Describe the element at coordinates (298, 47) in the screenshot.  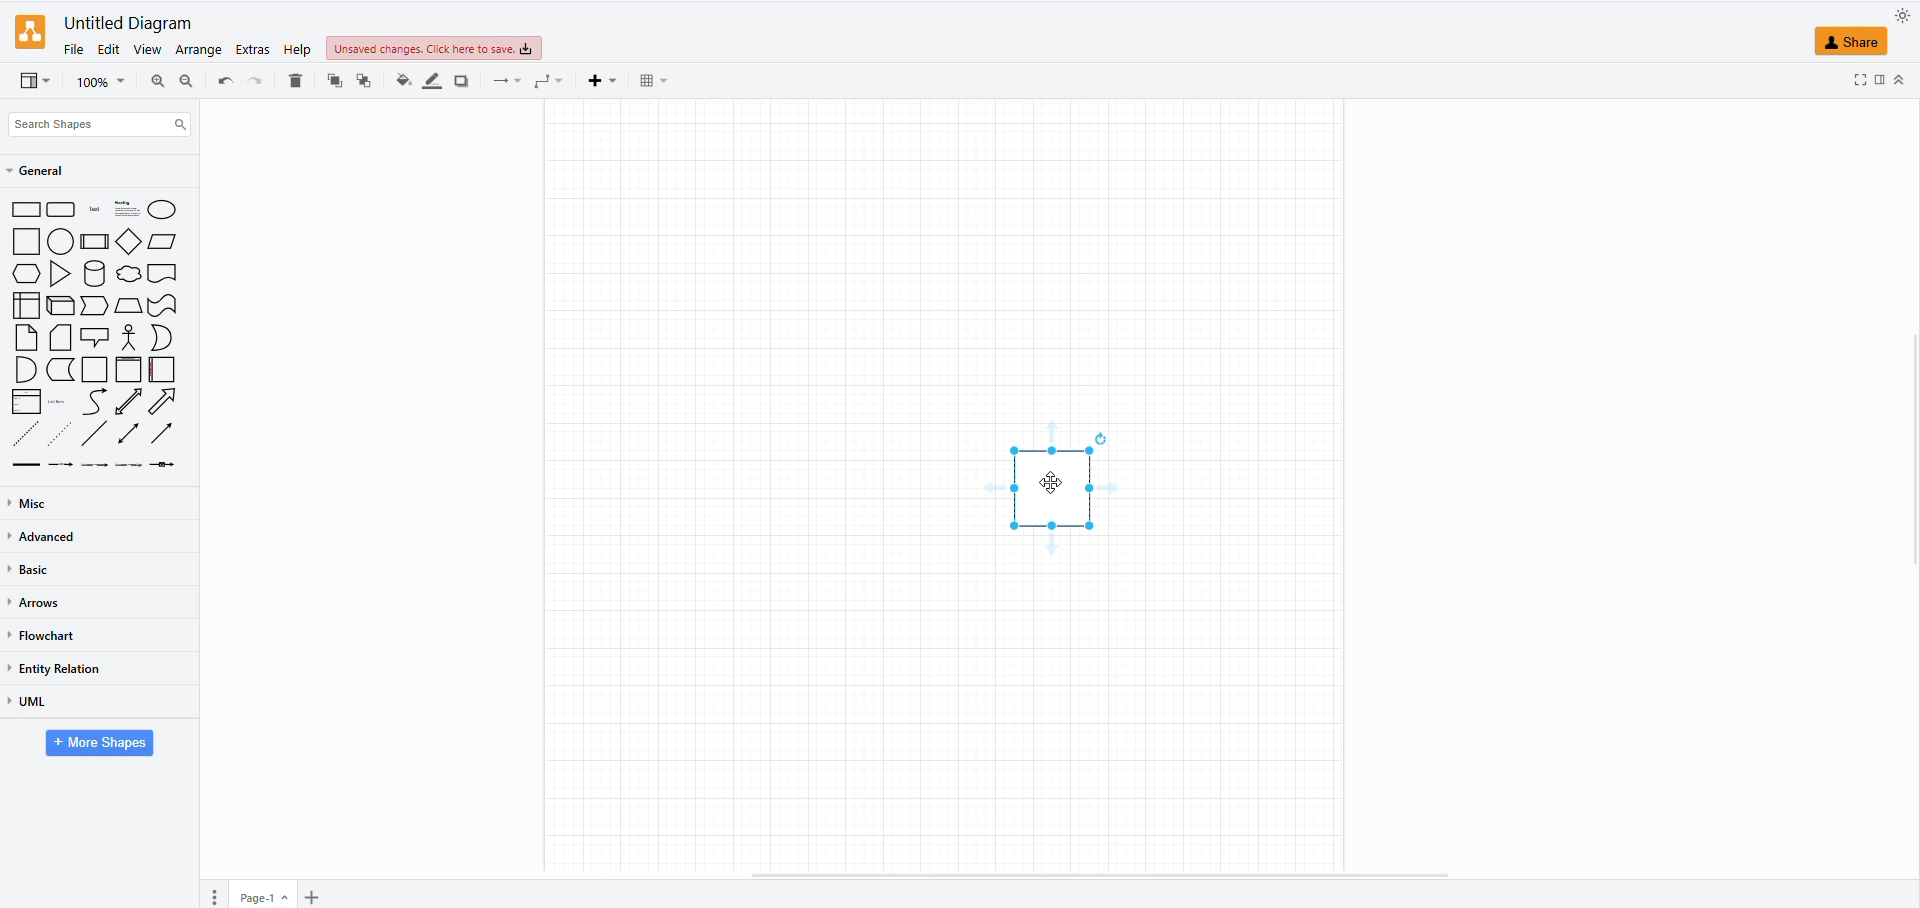
I see `help` at that location.